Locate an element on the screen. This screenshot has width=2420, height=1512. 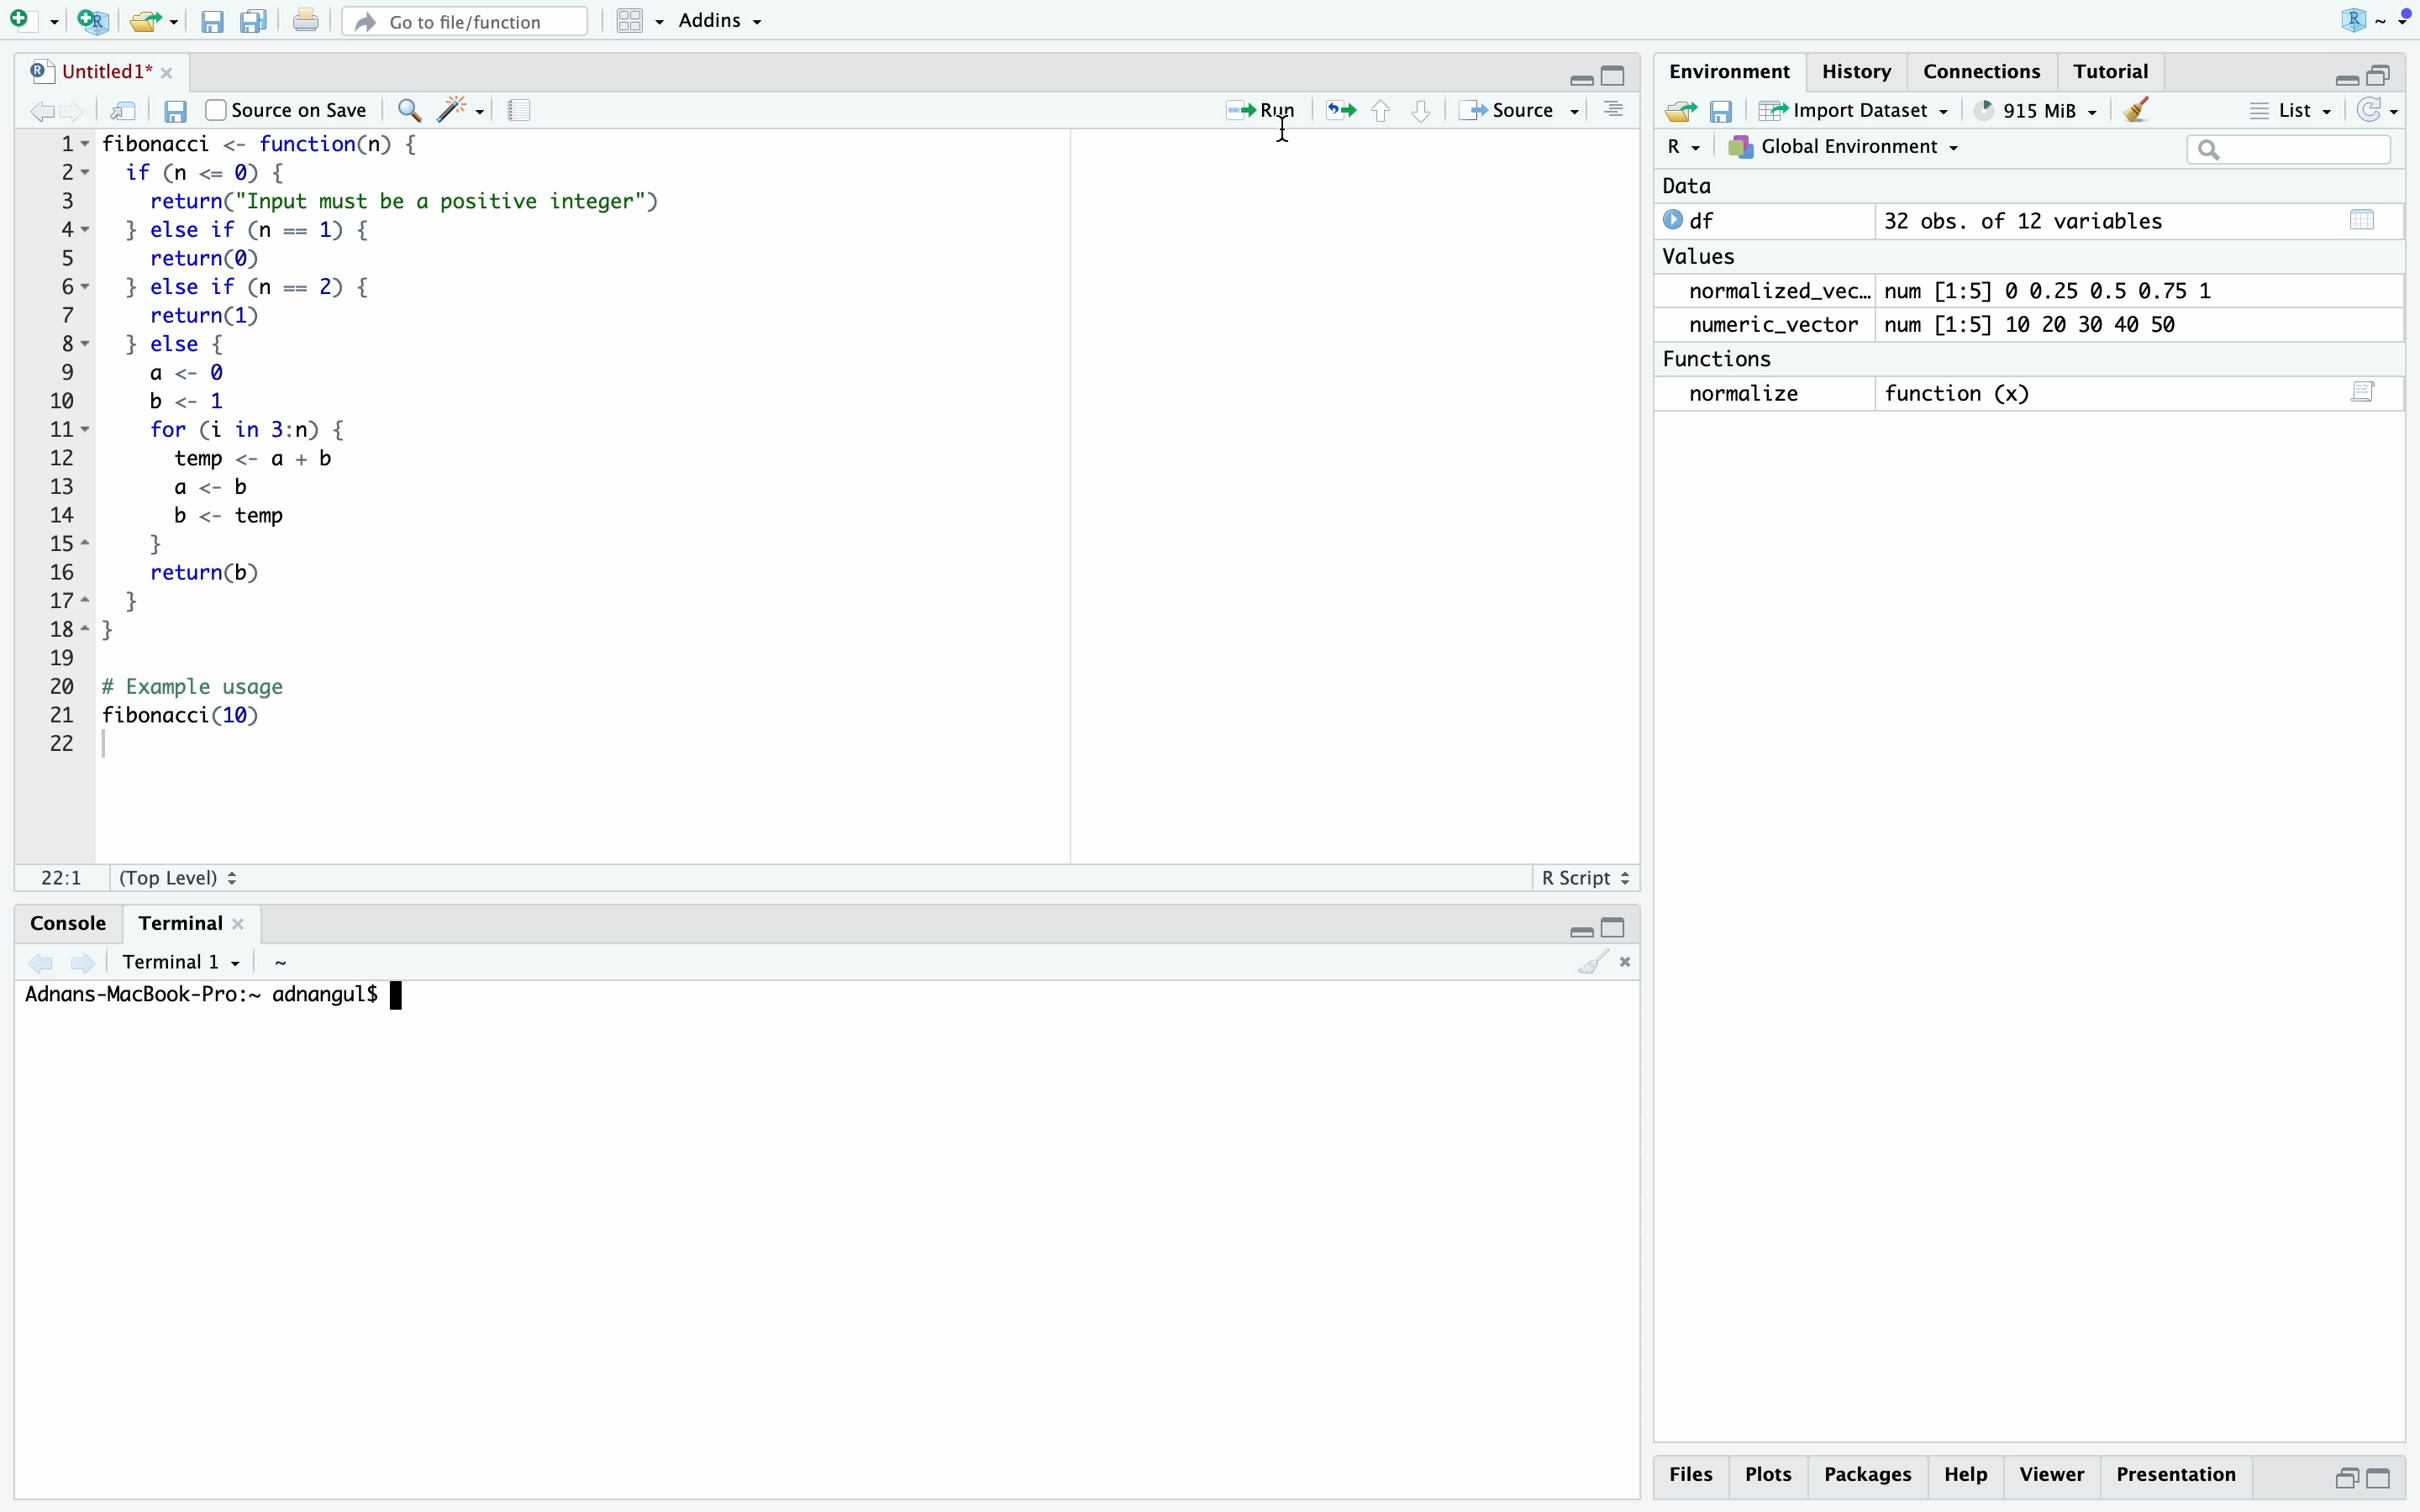
list is located at coordinates (2282, 107).